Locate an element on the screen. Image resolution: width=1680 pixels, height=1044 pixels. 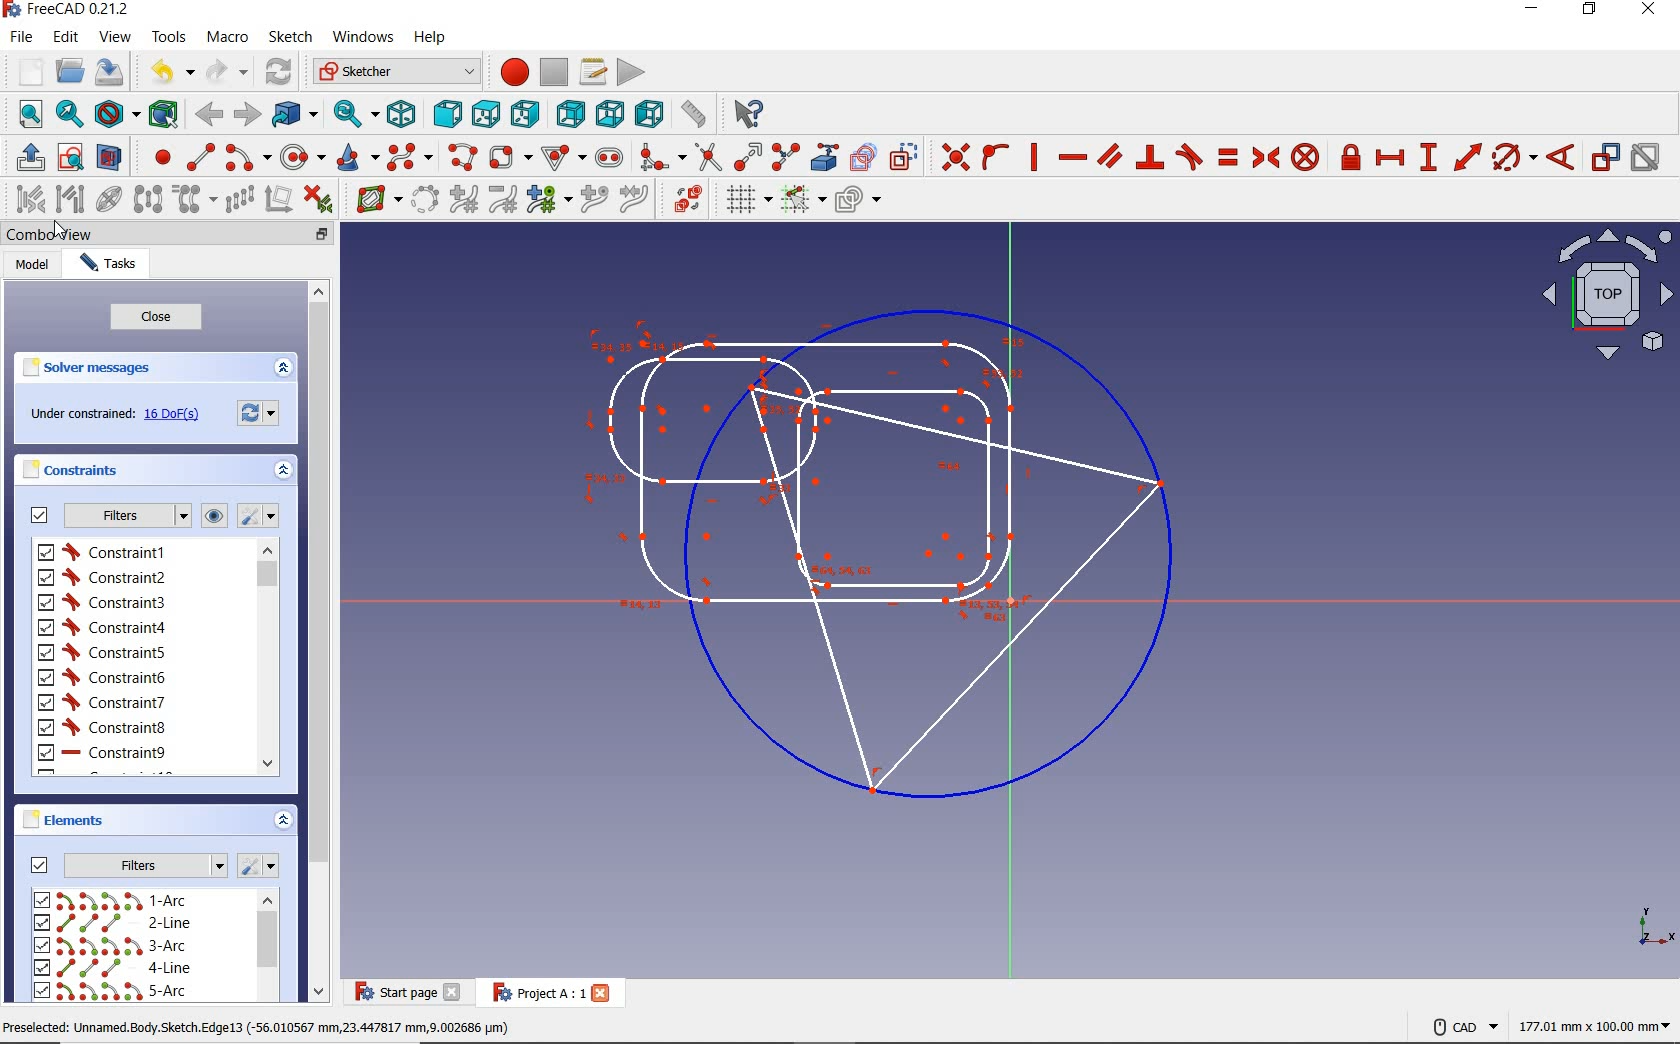
constrain coincident is located at coordinates (953, 156).